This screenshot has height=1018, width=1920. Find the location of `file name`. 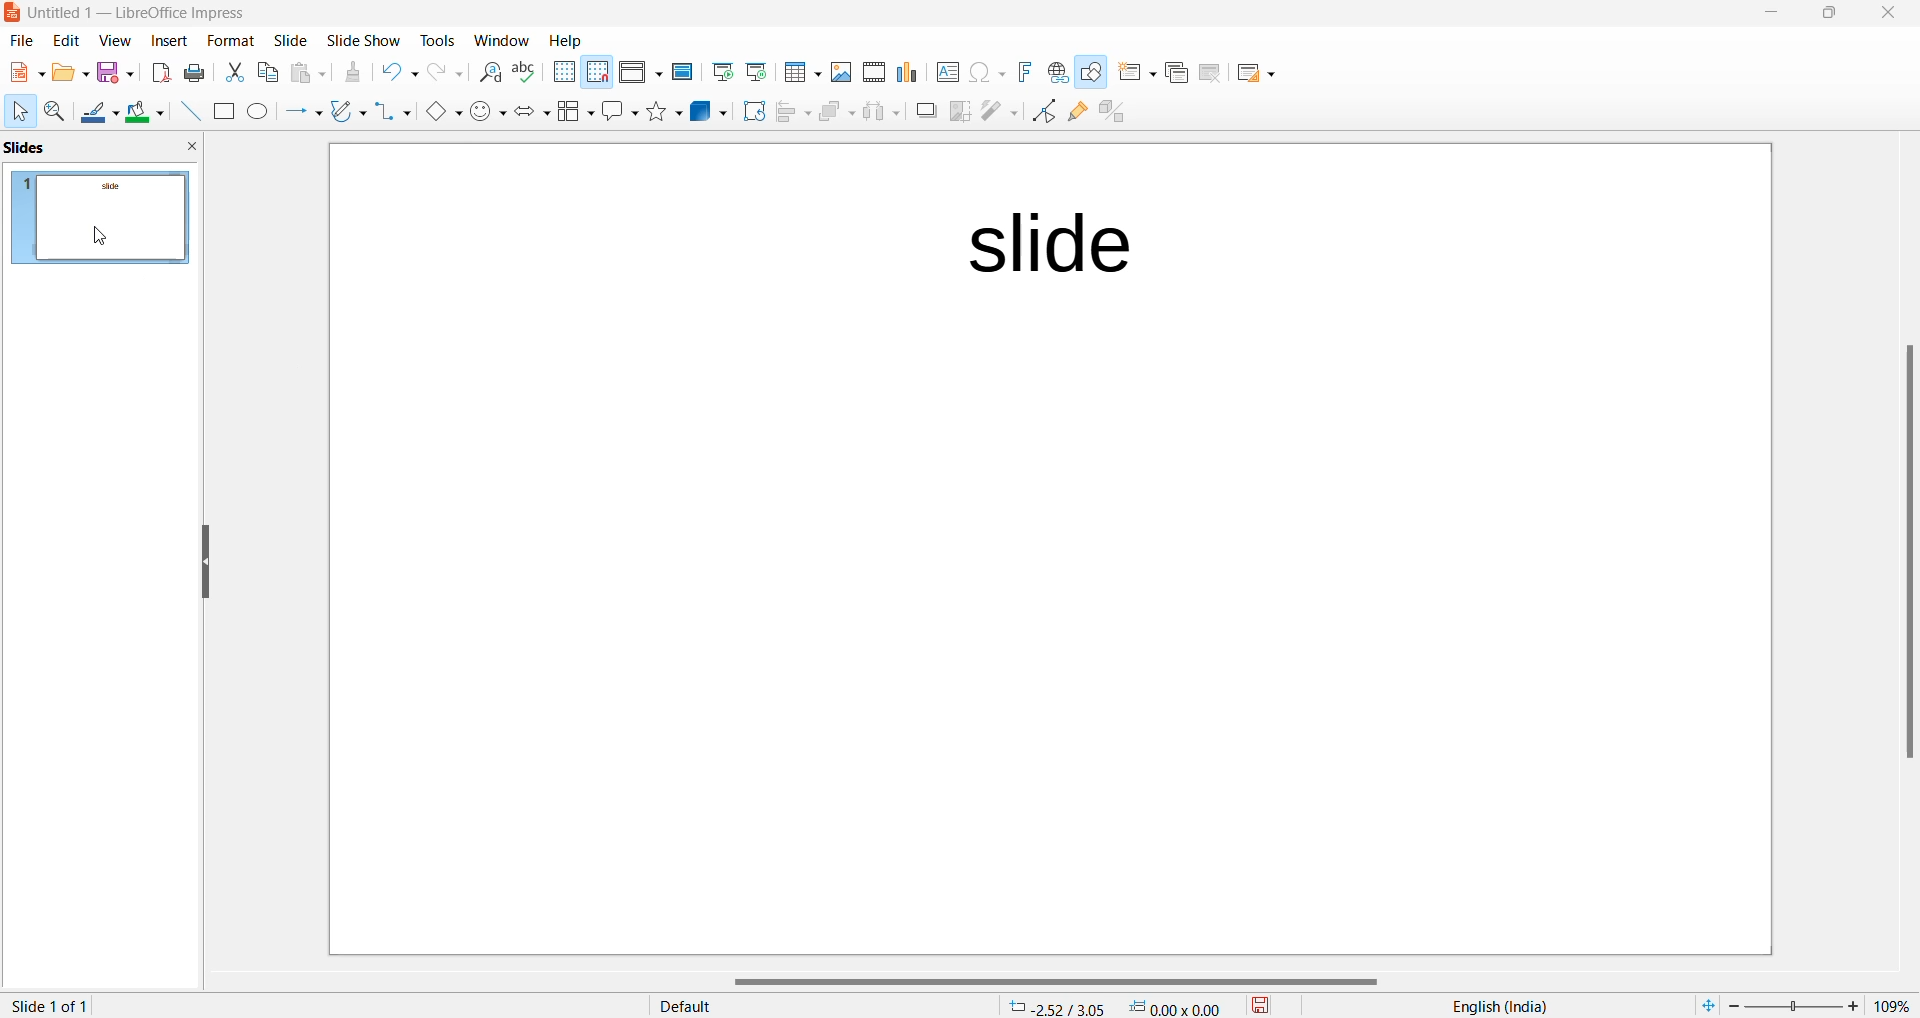

file name is located at coordinates (131, 15).